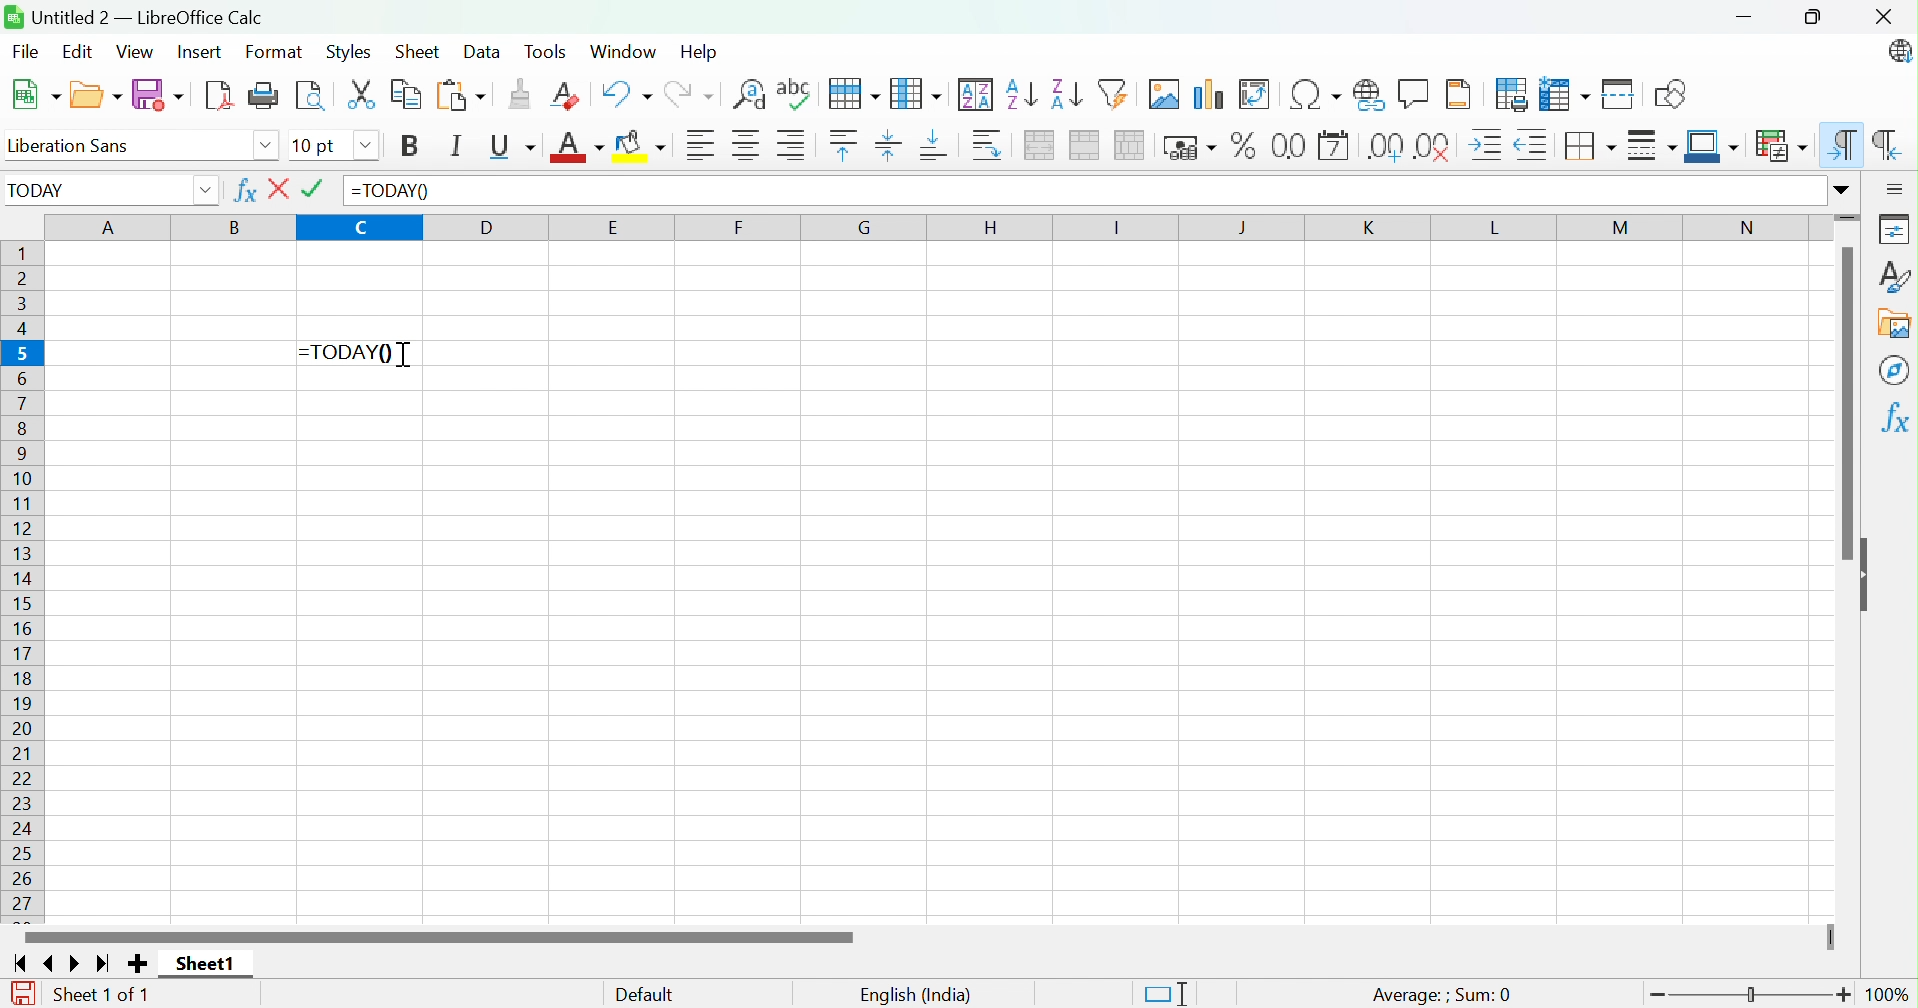  I want to click on Delete decimal place, so click(1434, 147).